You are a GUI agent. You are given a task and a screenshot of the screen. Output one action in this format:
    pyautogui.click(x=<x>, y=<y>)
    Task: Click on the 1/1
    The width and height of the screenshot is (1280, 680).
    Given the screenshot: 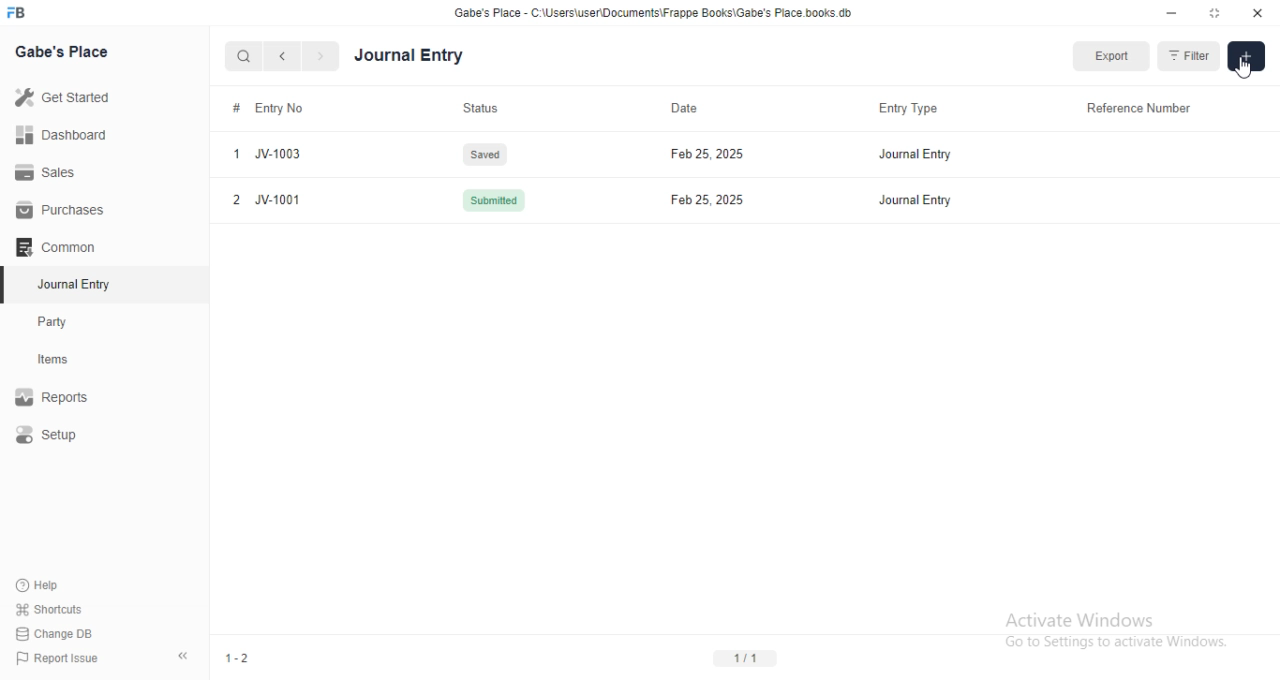 What is the action you would take?
    pyautogui.click(x=746, y=660)
    